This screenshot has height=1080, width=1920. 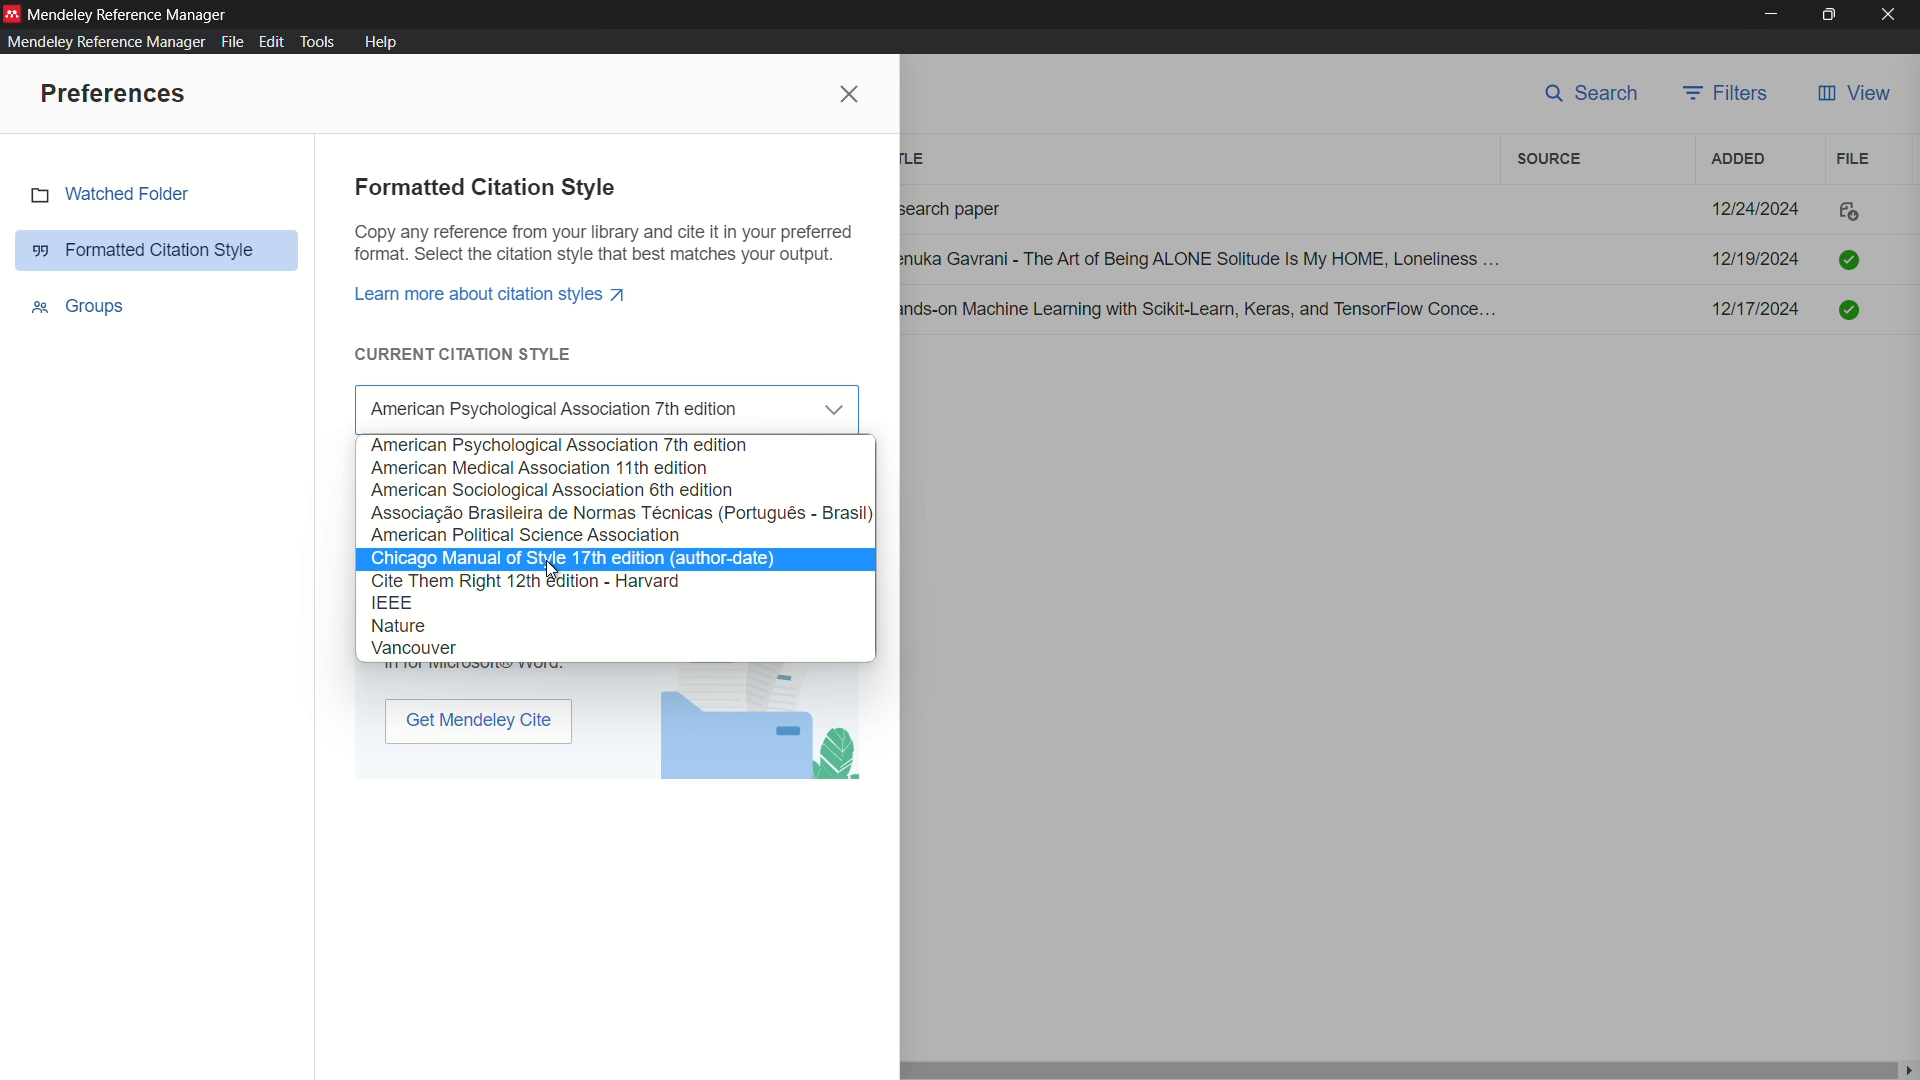 I want to click on citation styles, so click(x=621, y=510).